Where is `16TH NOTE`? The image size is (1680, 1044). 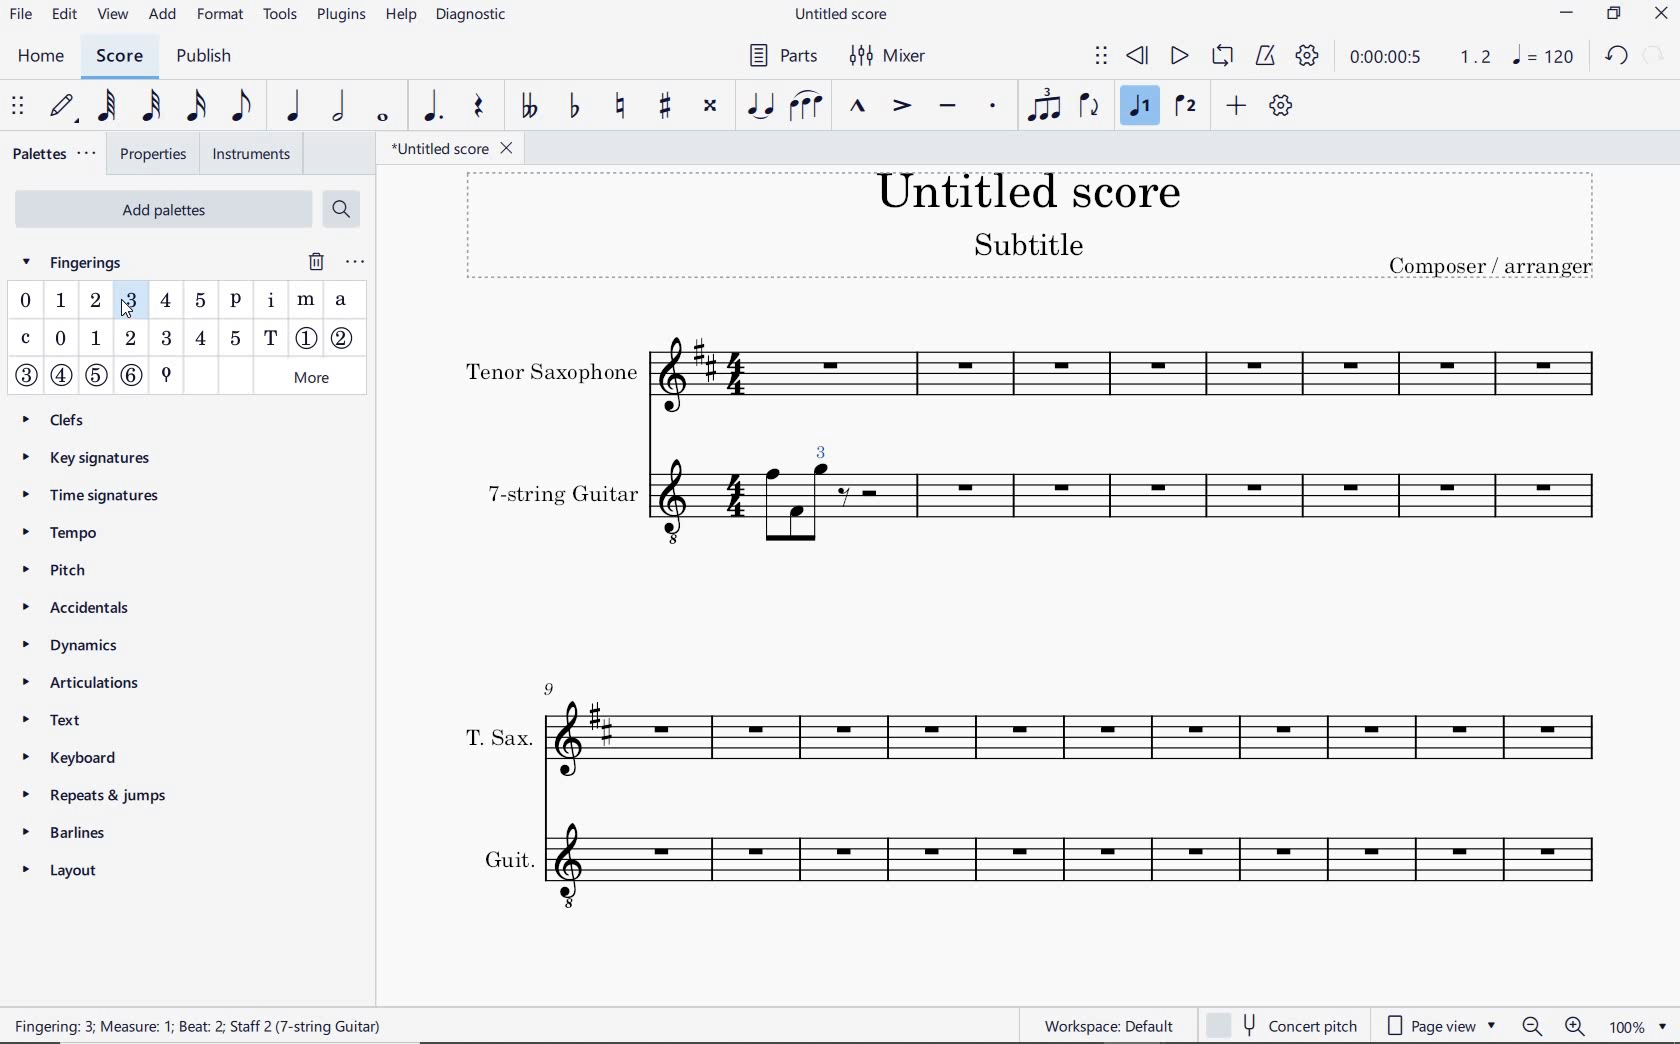
16TH NOTE is located at coordinates (196, 106).